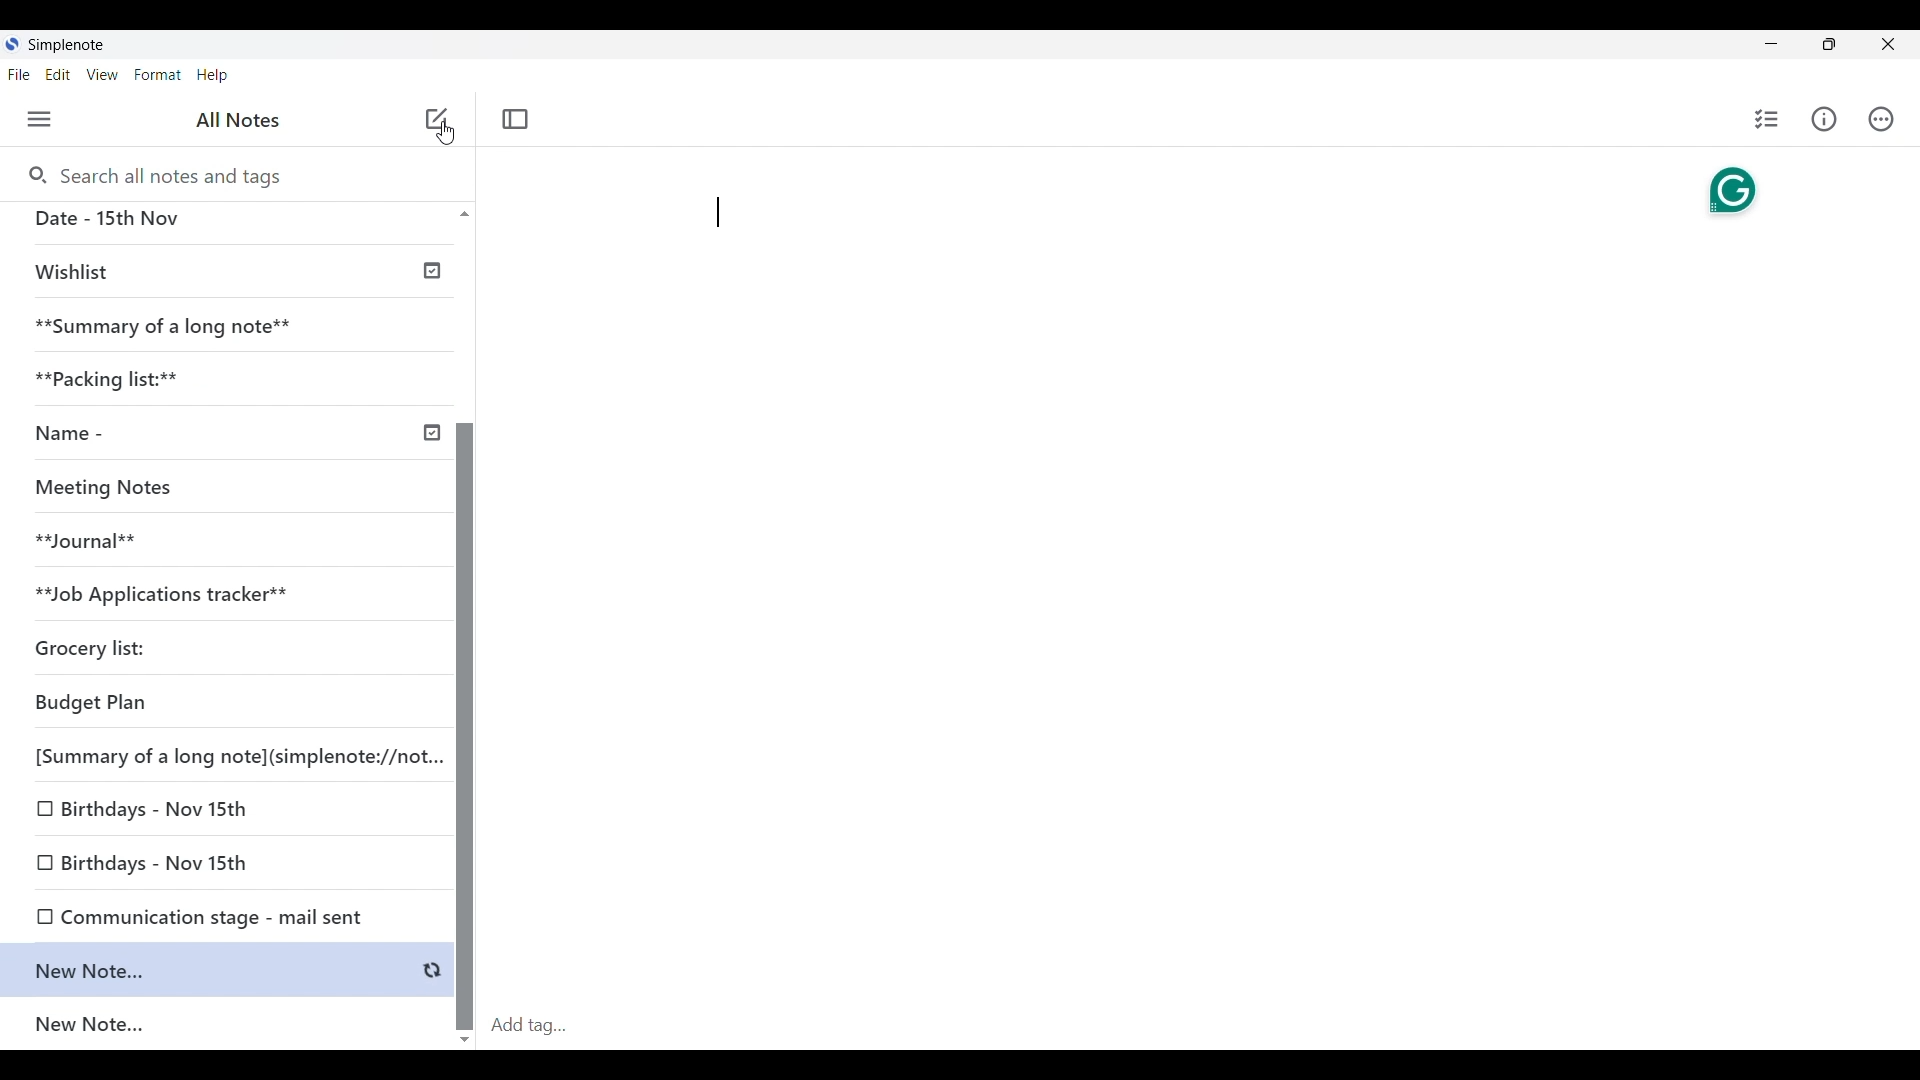 The height and width of the screenshot is (1080, 1920). I want to click on Insert checklist, so click(1767, 119).